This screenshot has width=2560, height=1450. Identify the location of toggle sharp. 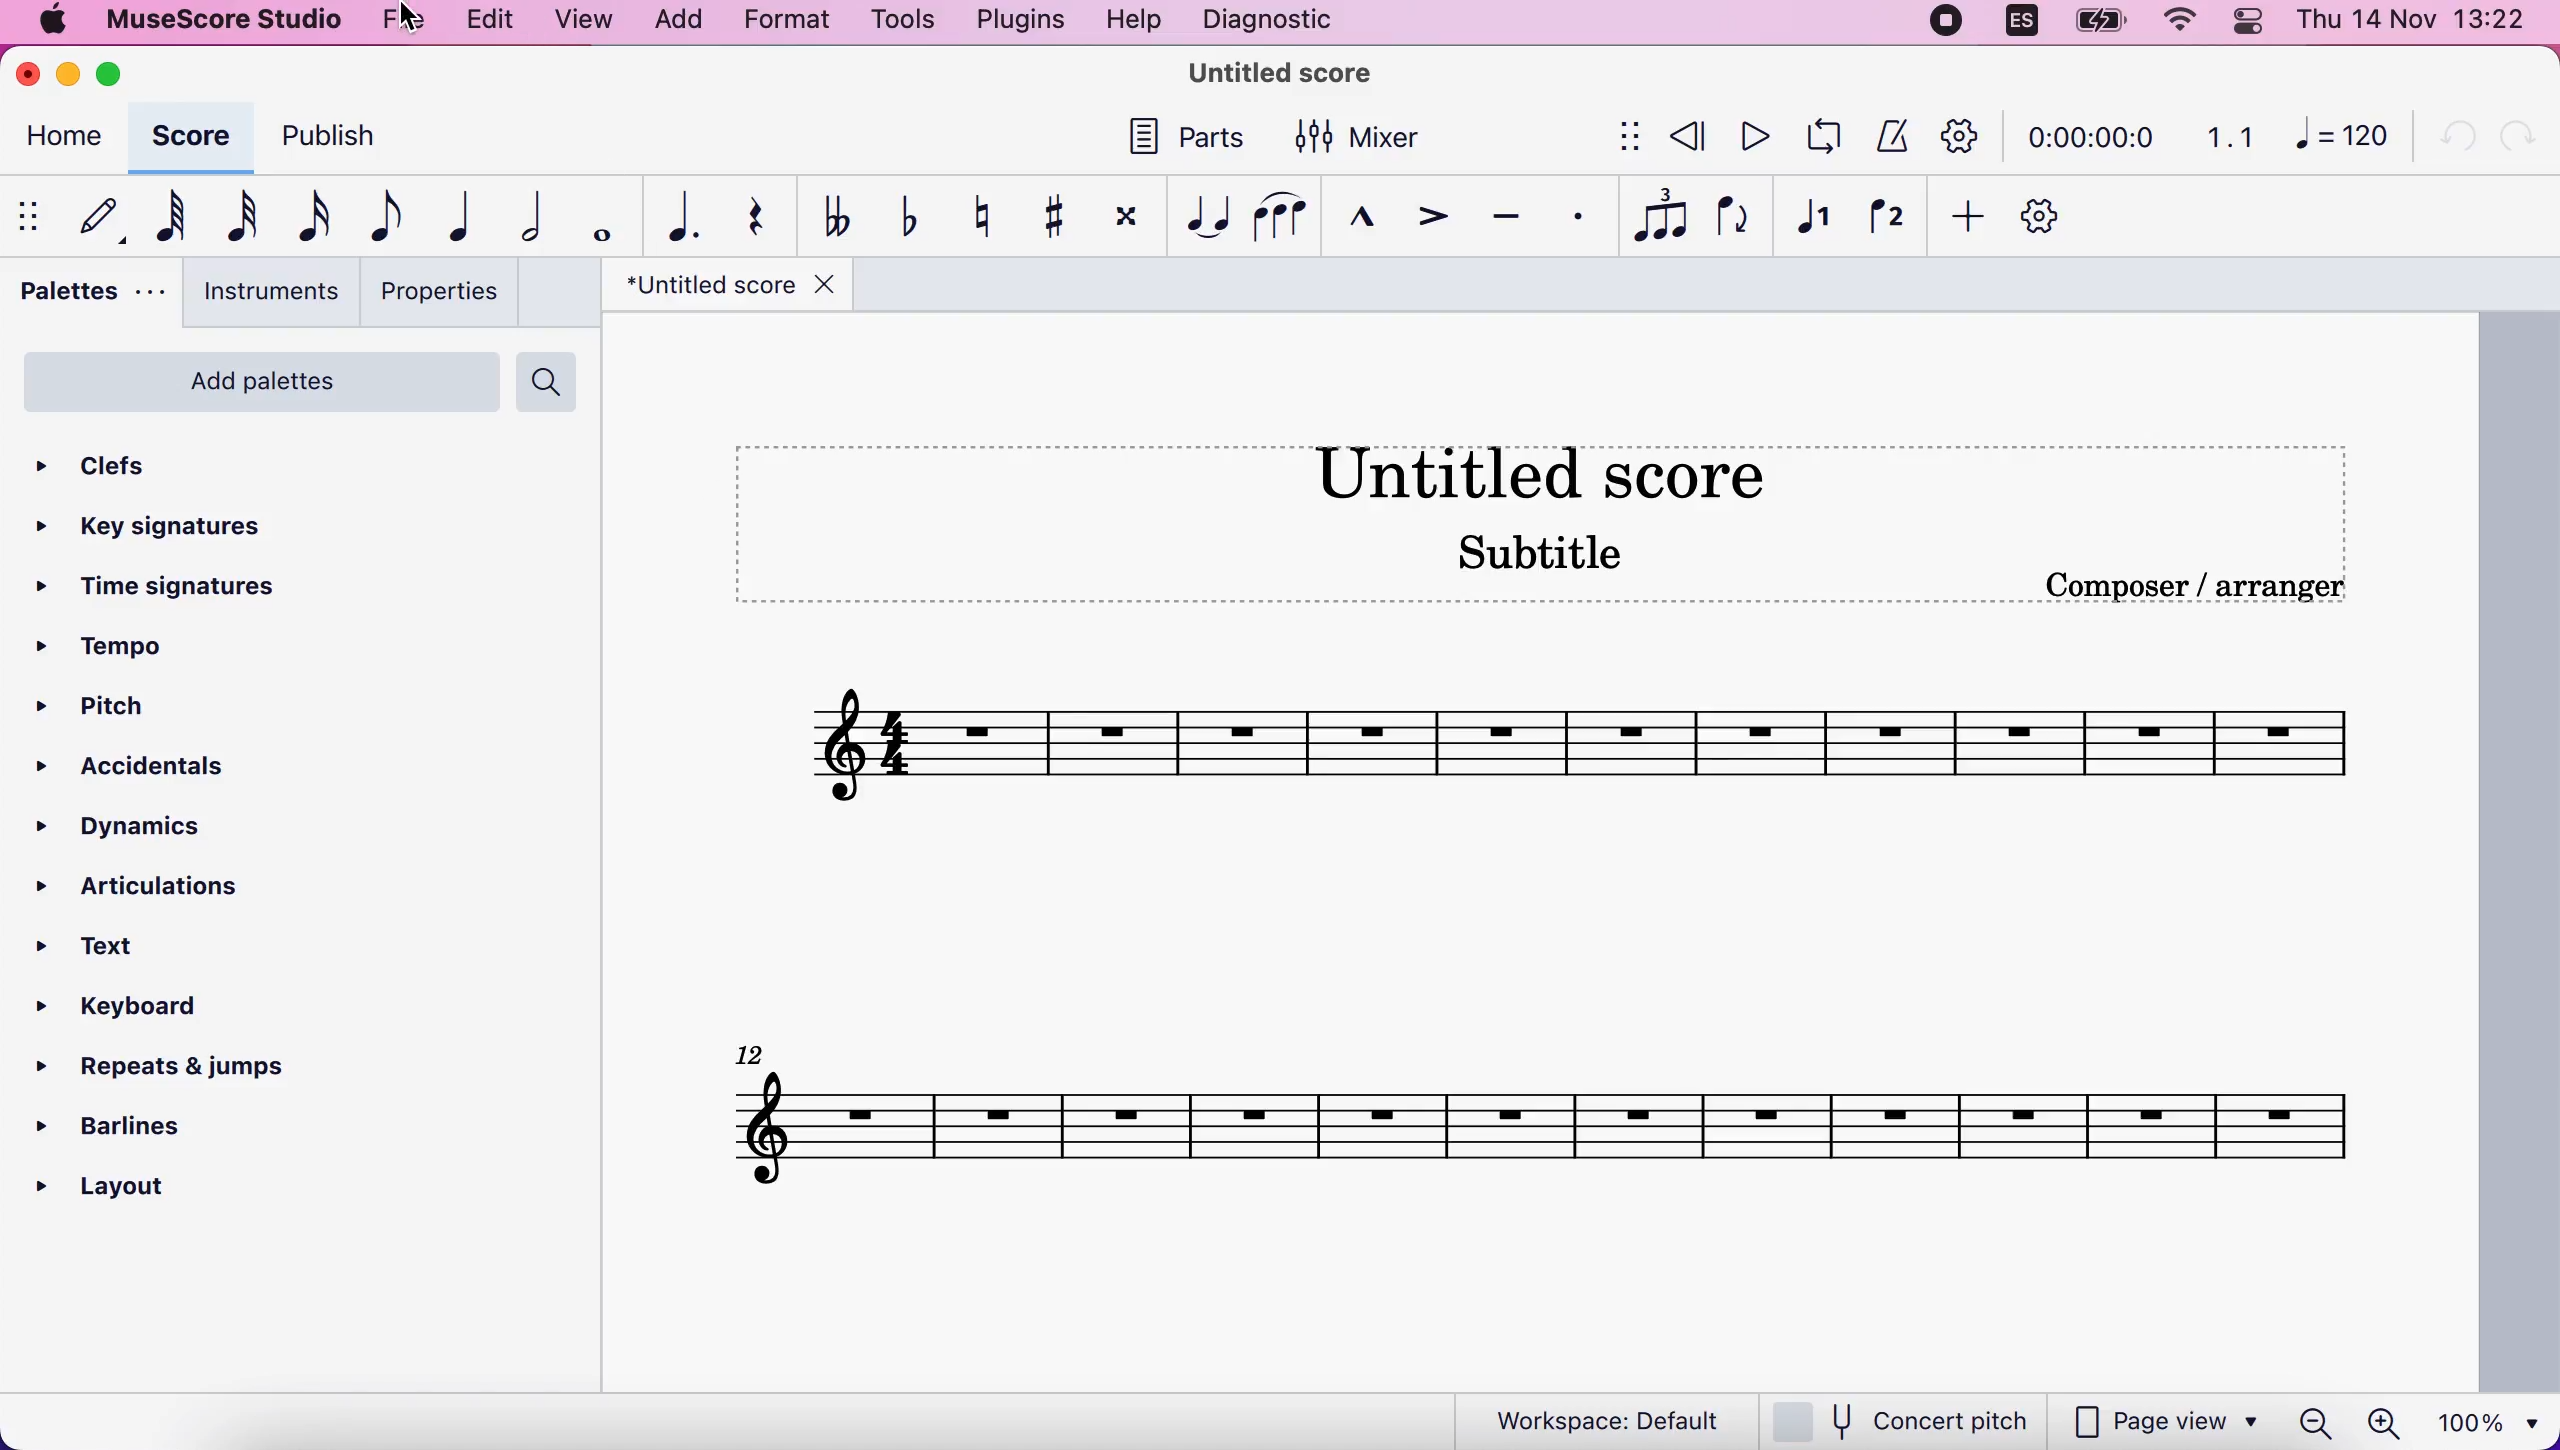
(1048, 215).